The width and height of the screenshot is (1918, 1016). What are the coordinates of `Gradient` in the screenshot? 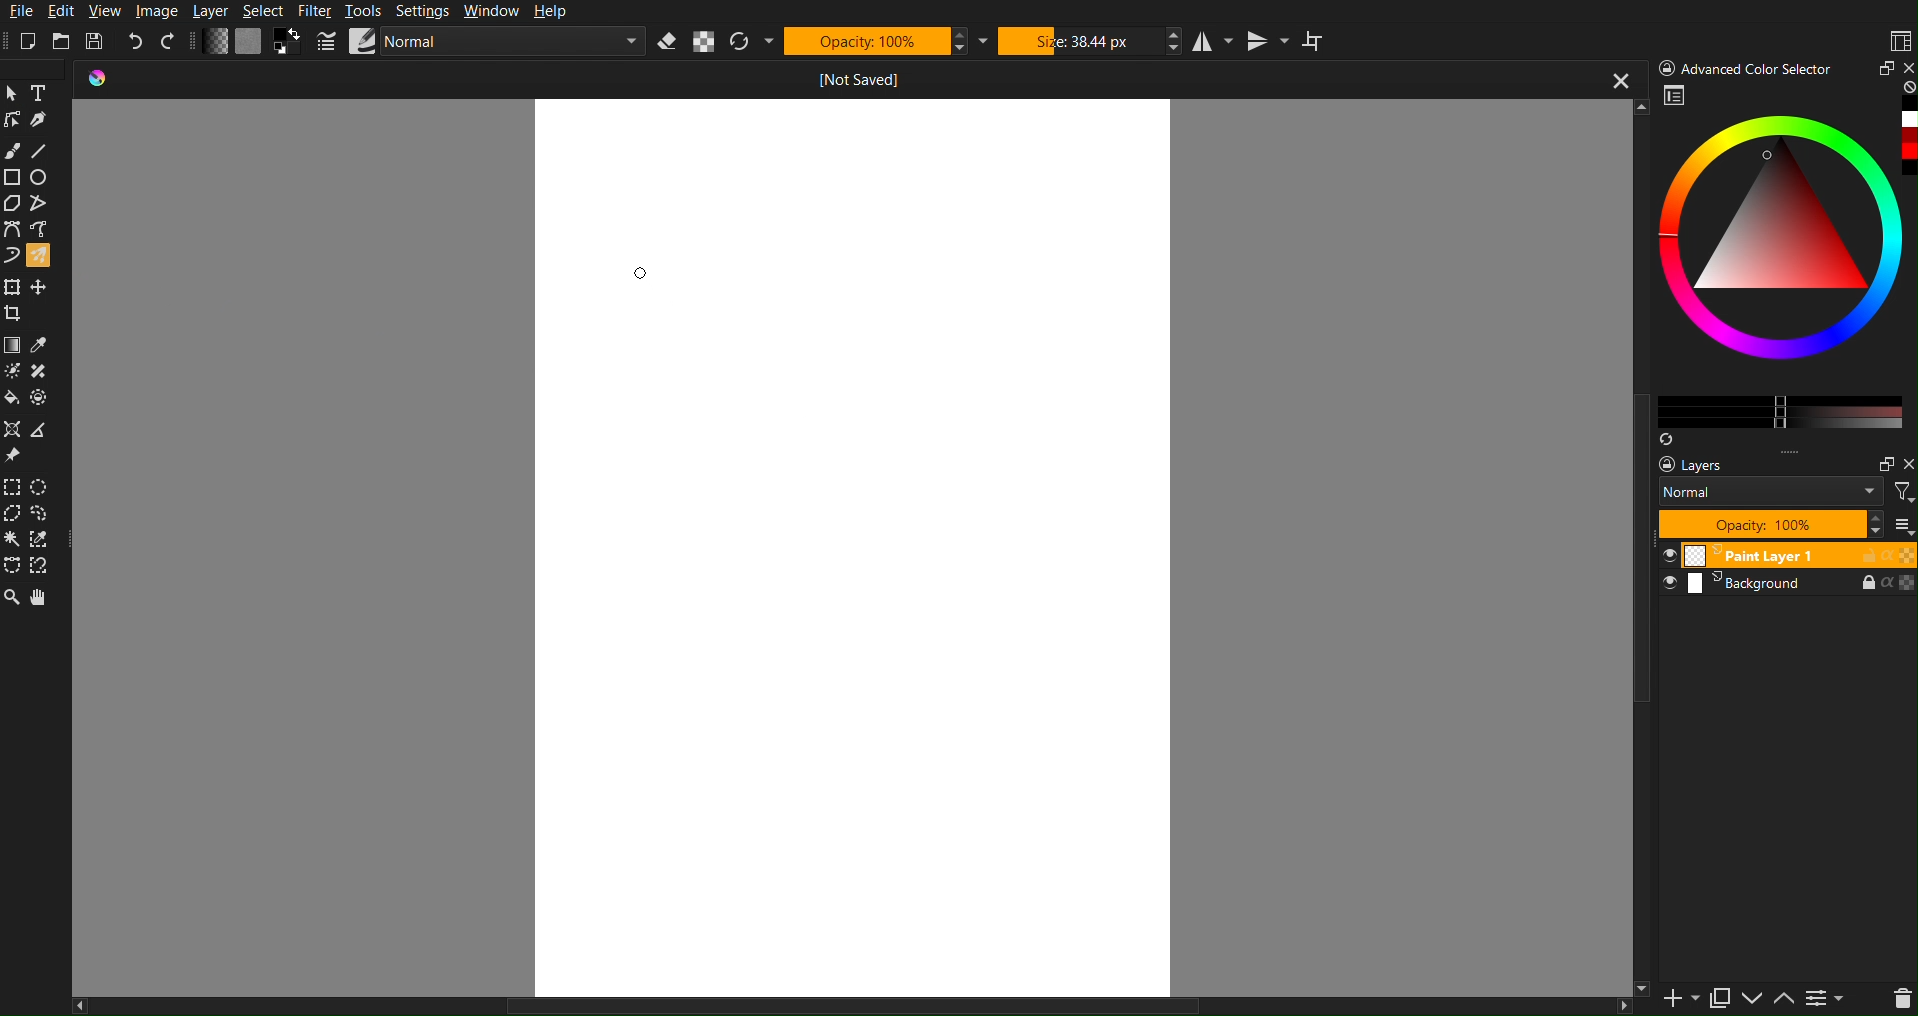 It's located at (13, 343).